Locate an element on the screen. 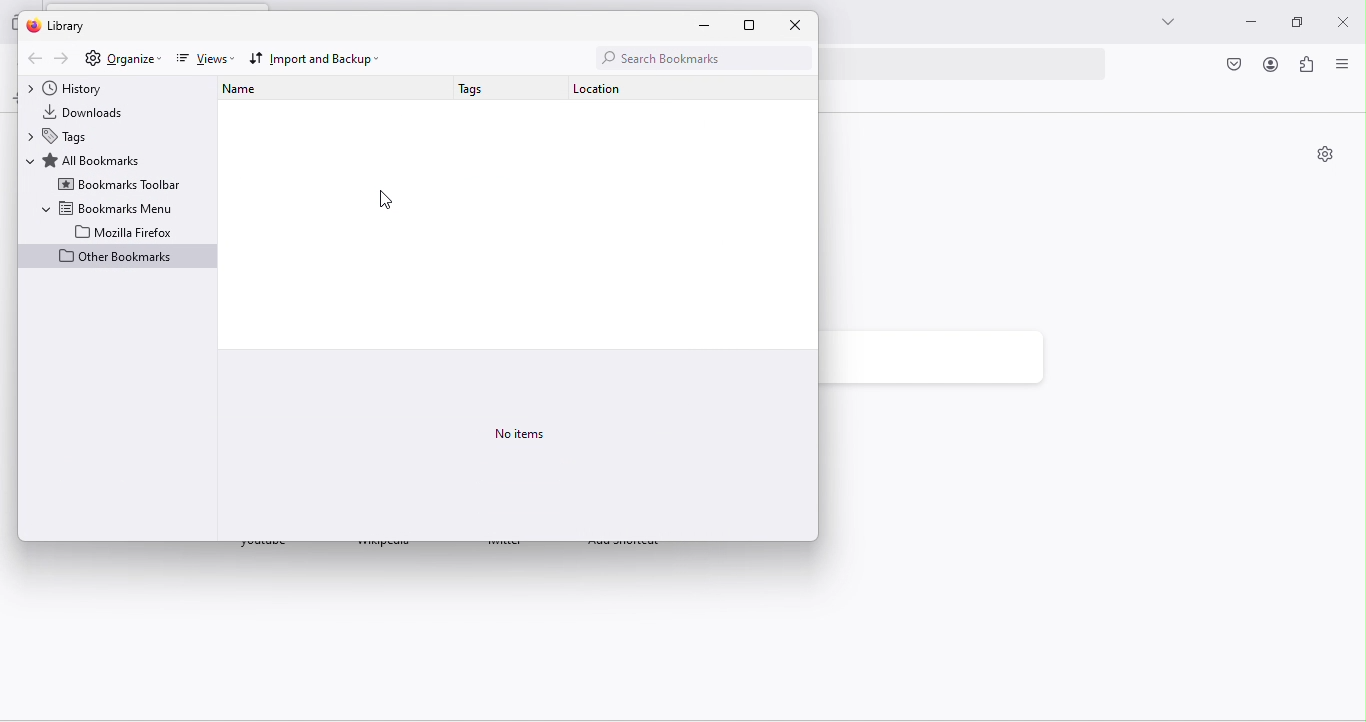  bookmarks toolbar is located at coordinates (119, 185).